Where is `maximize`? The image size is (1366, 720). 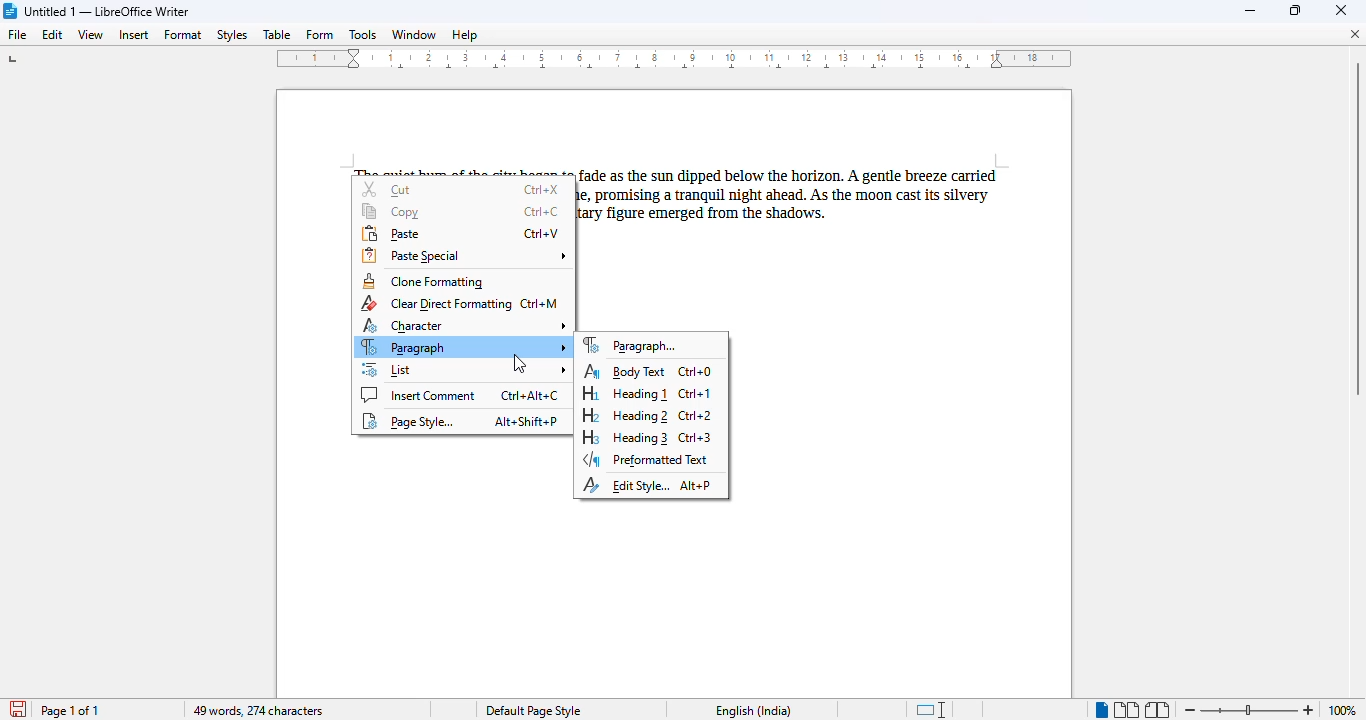 maximize is located at coordinates (1297, 10).